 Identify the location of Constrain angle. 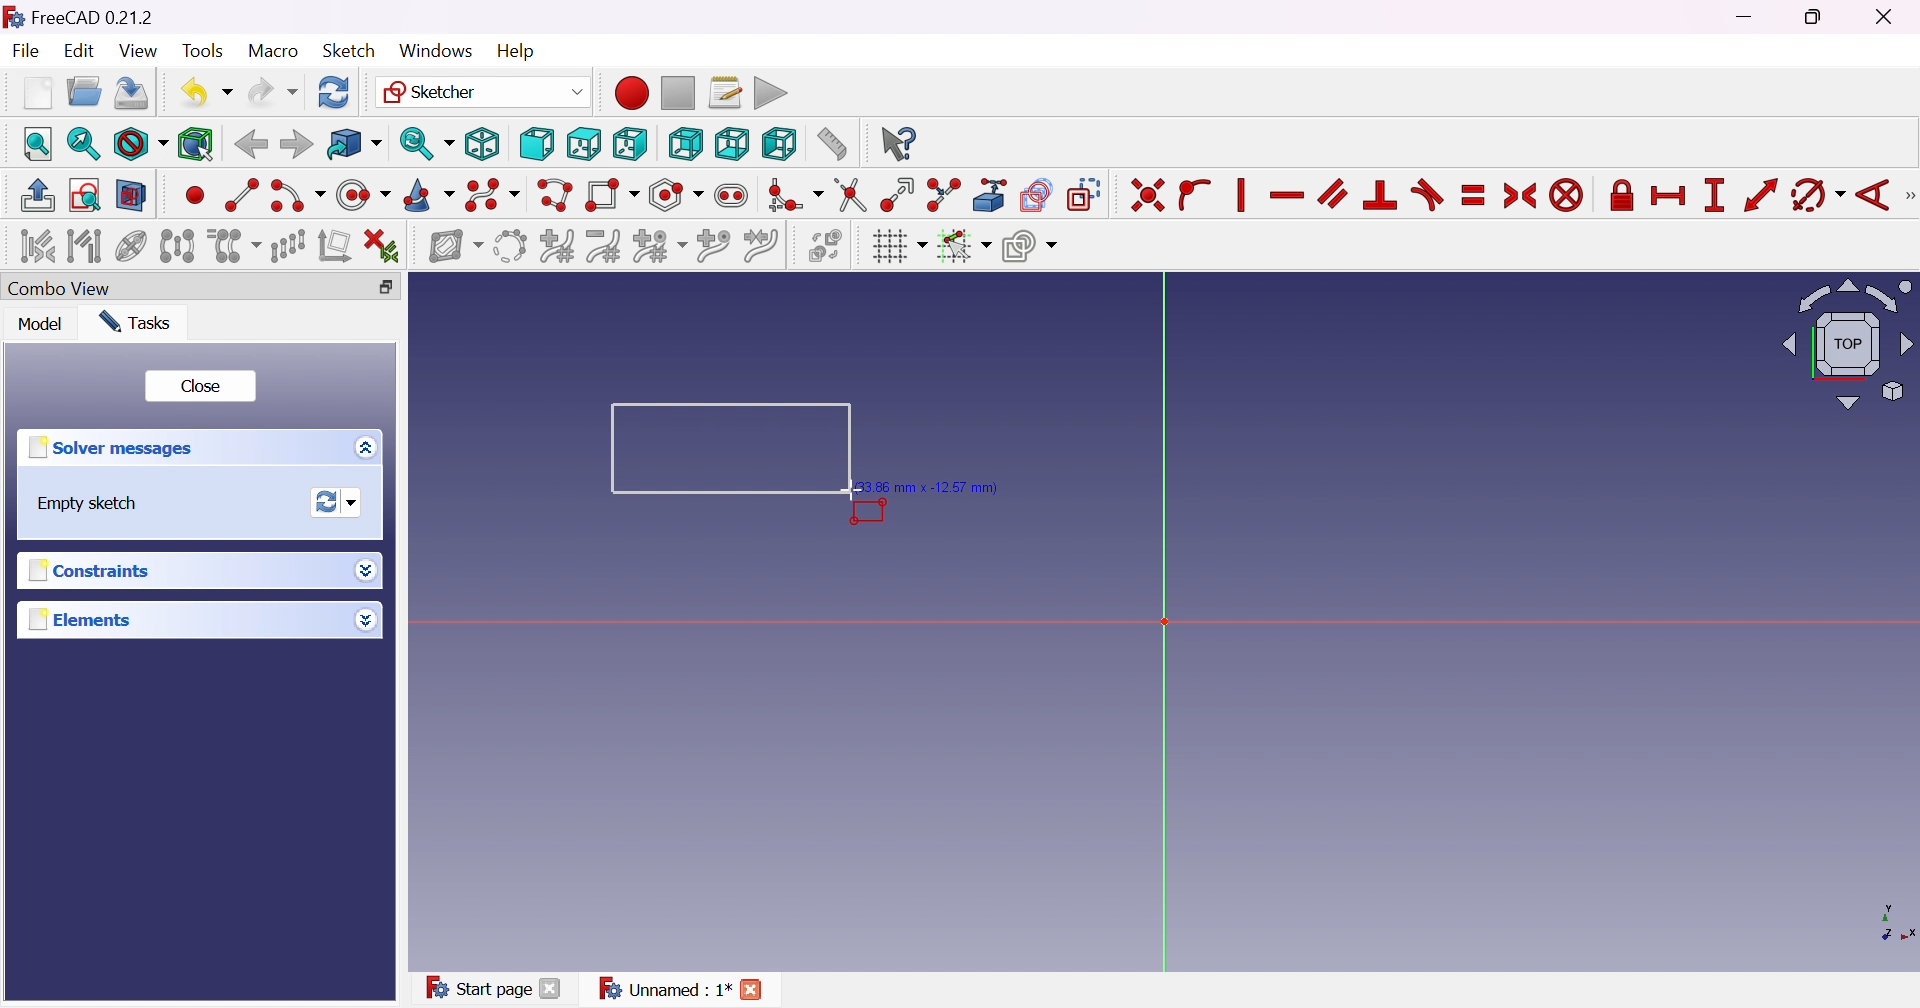
(1871, 197).